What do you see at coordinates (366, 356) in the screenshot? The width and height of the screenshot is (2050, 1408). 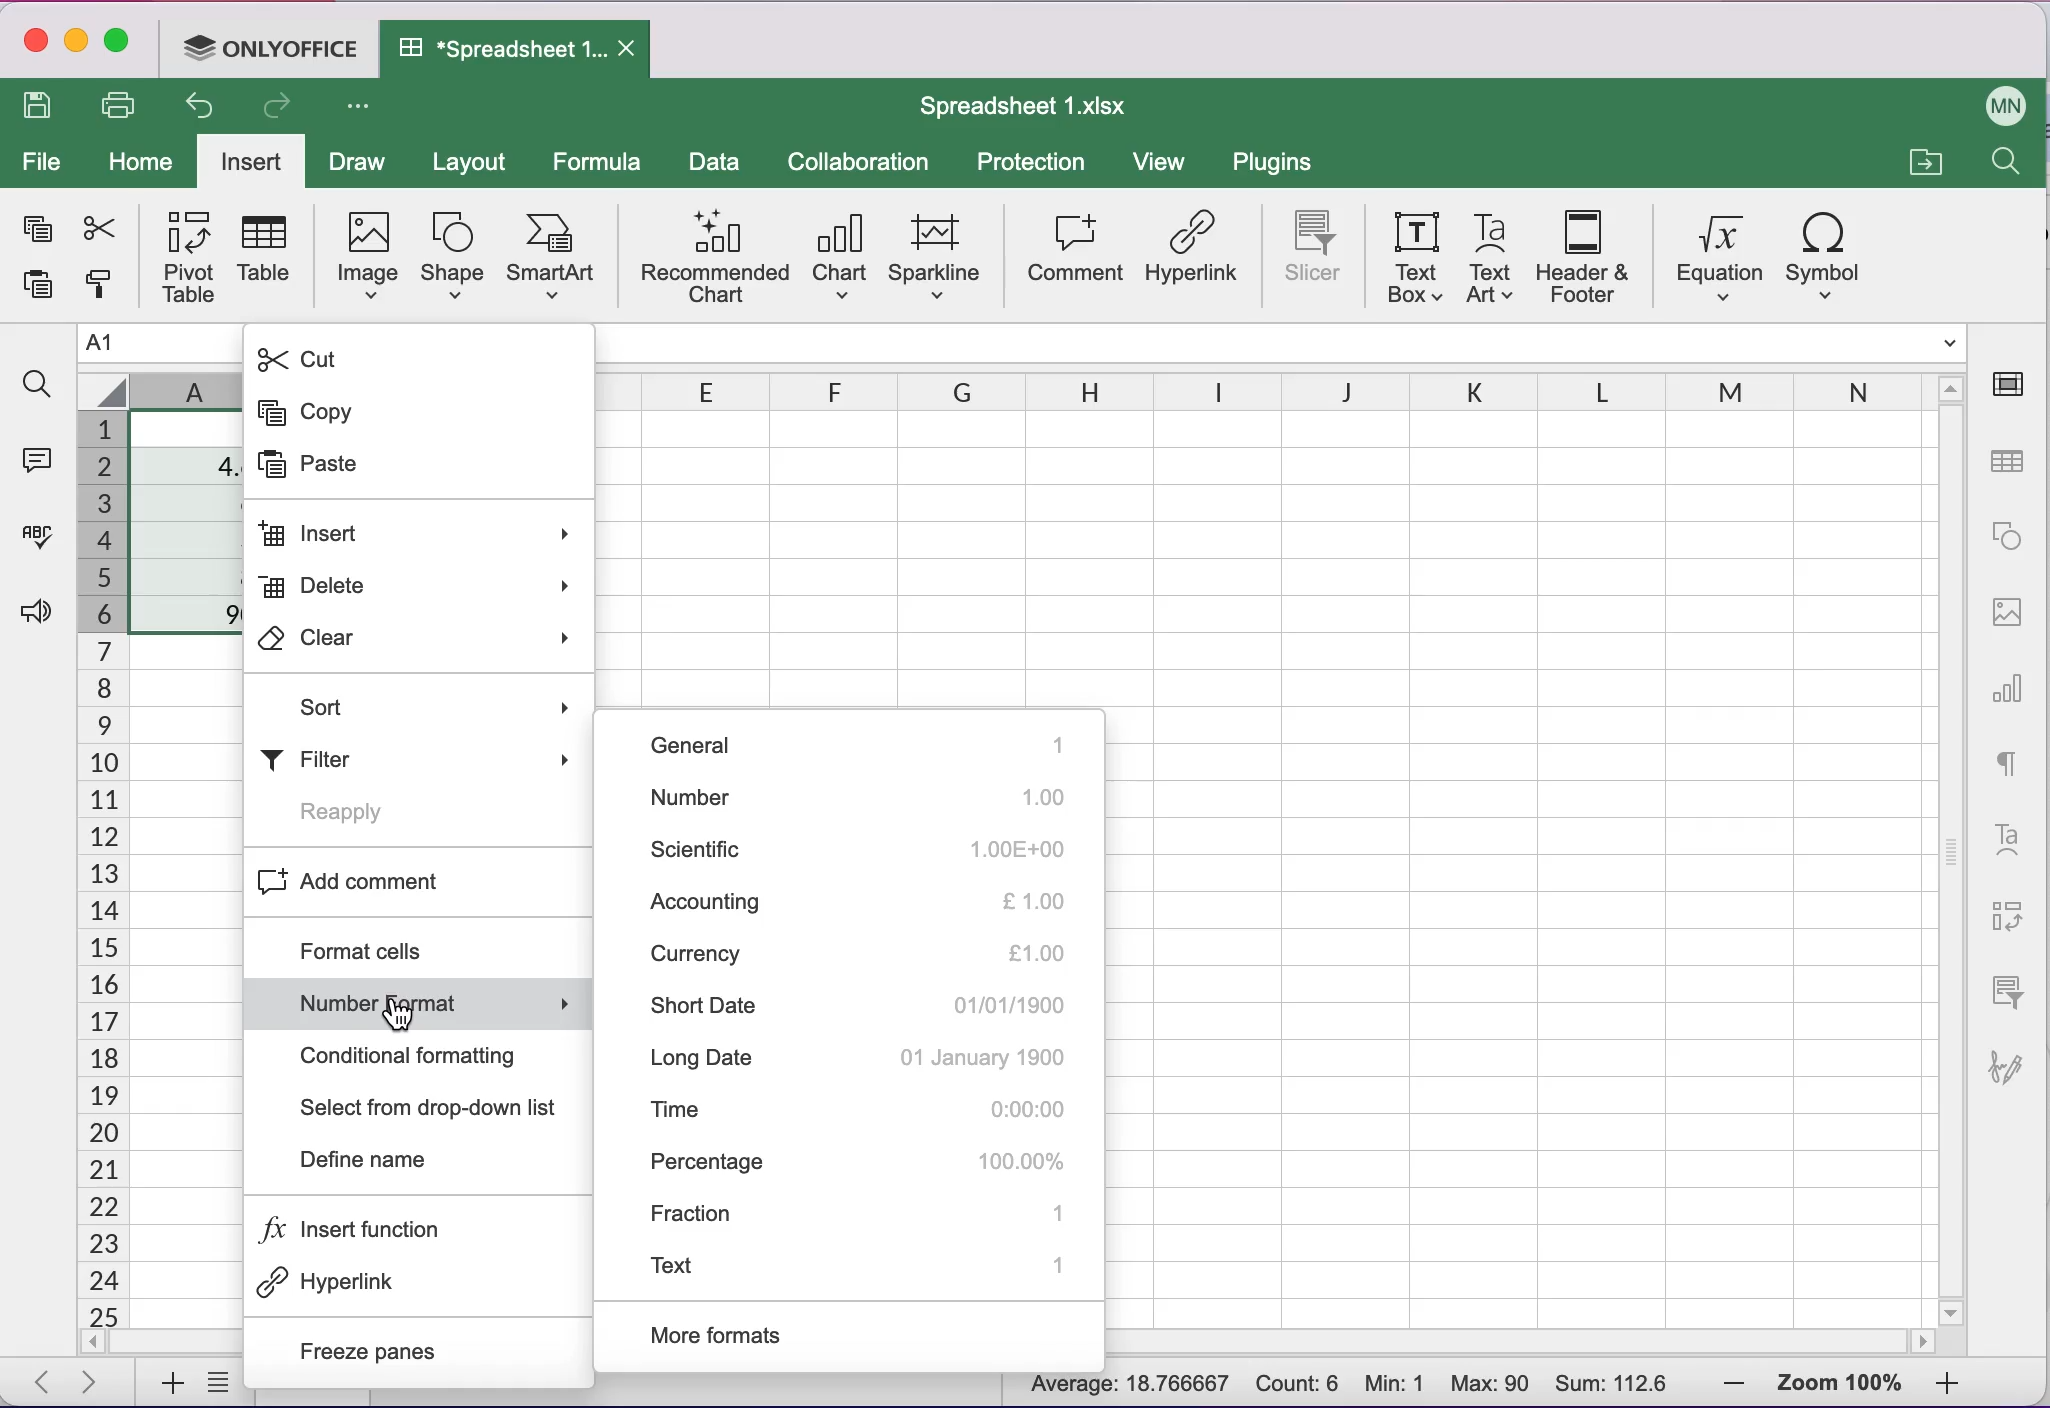 I see `Cut` at bounding box center [366, 356].